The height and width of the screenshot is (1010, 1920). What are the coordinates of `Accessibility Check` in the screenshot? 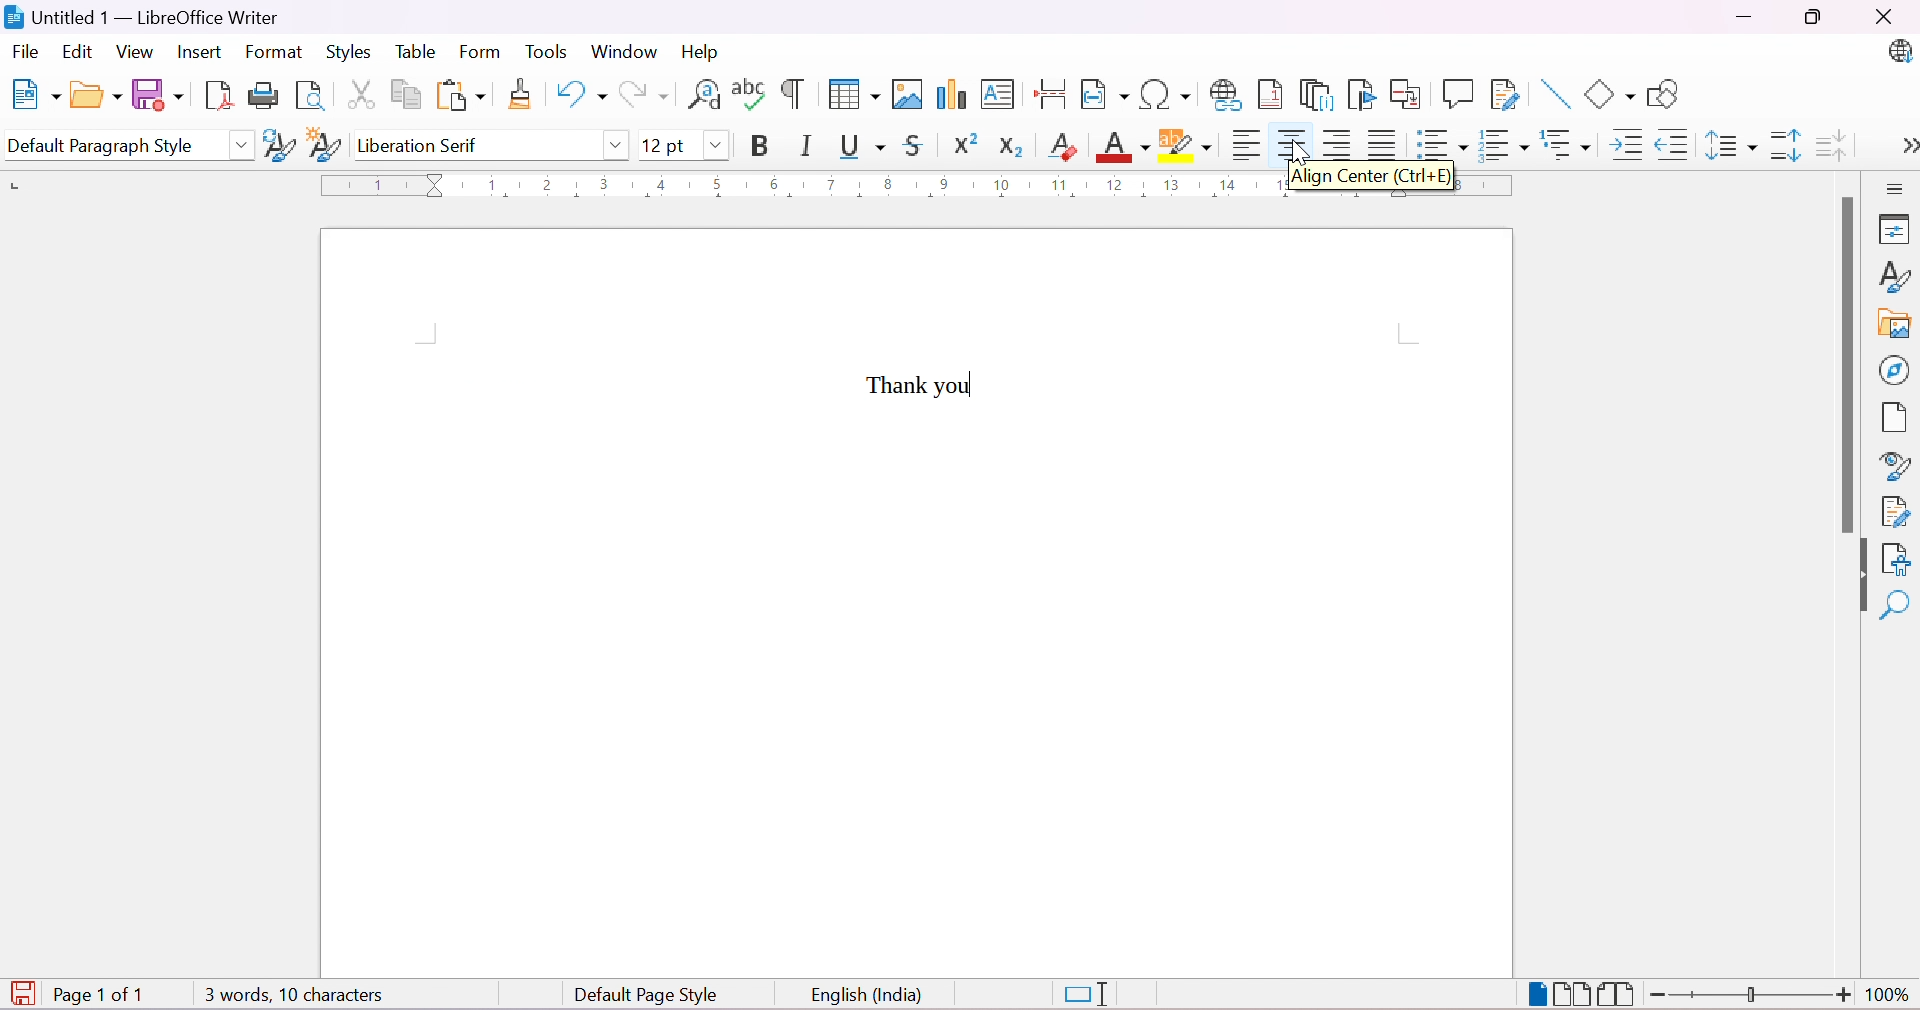 It's located at (1897, 560).